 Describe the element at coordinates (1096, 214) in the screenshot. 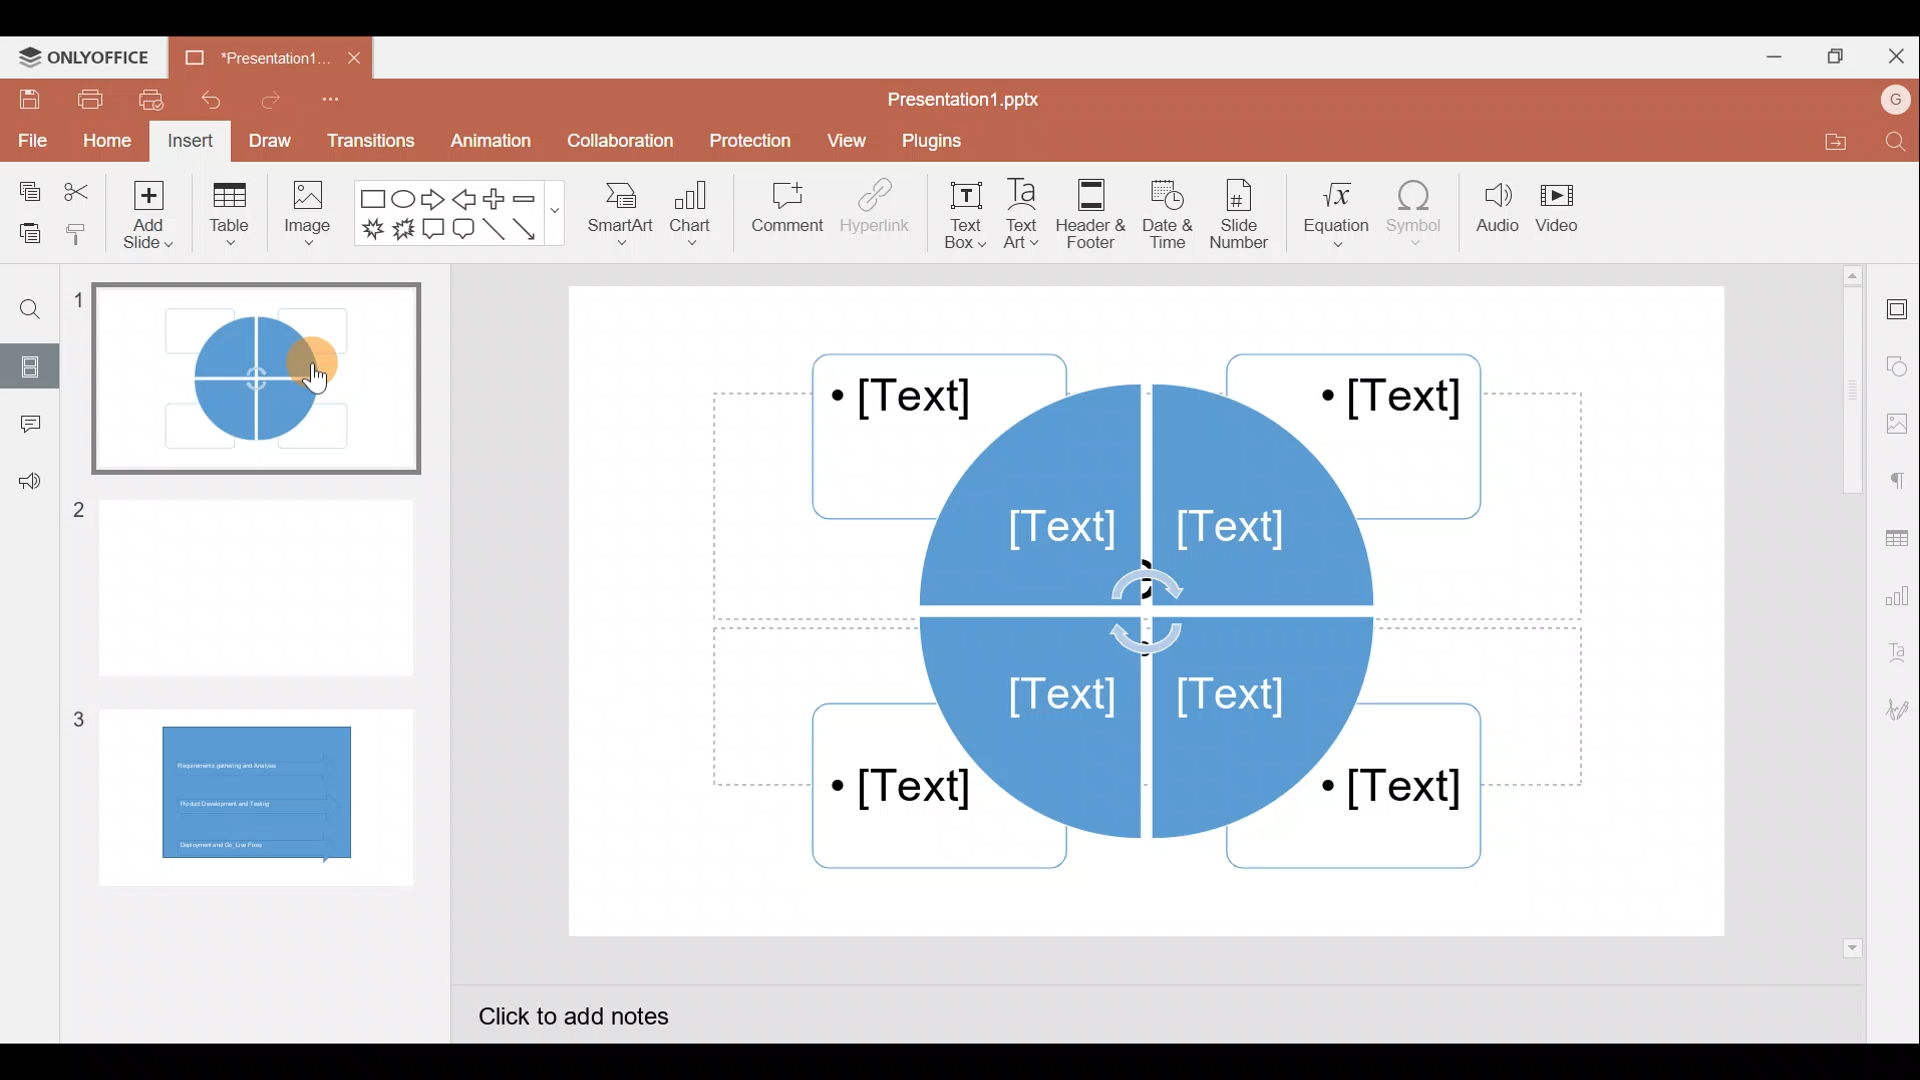

I see `Header & footer` at that location.